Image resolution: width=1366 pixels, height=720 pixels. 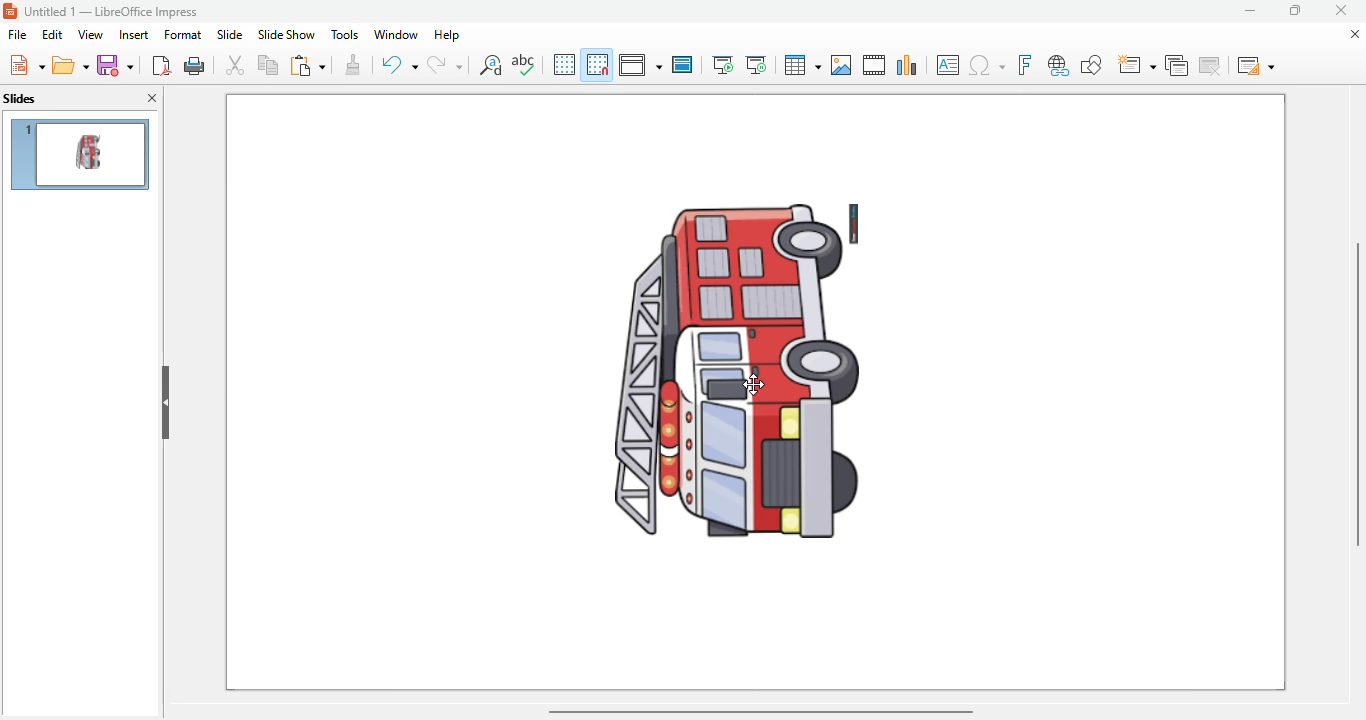 I want to click on edit, so click(x=52, y=34).